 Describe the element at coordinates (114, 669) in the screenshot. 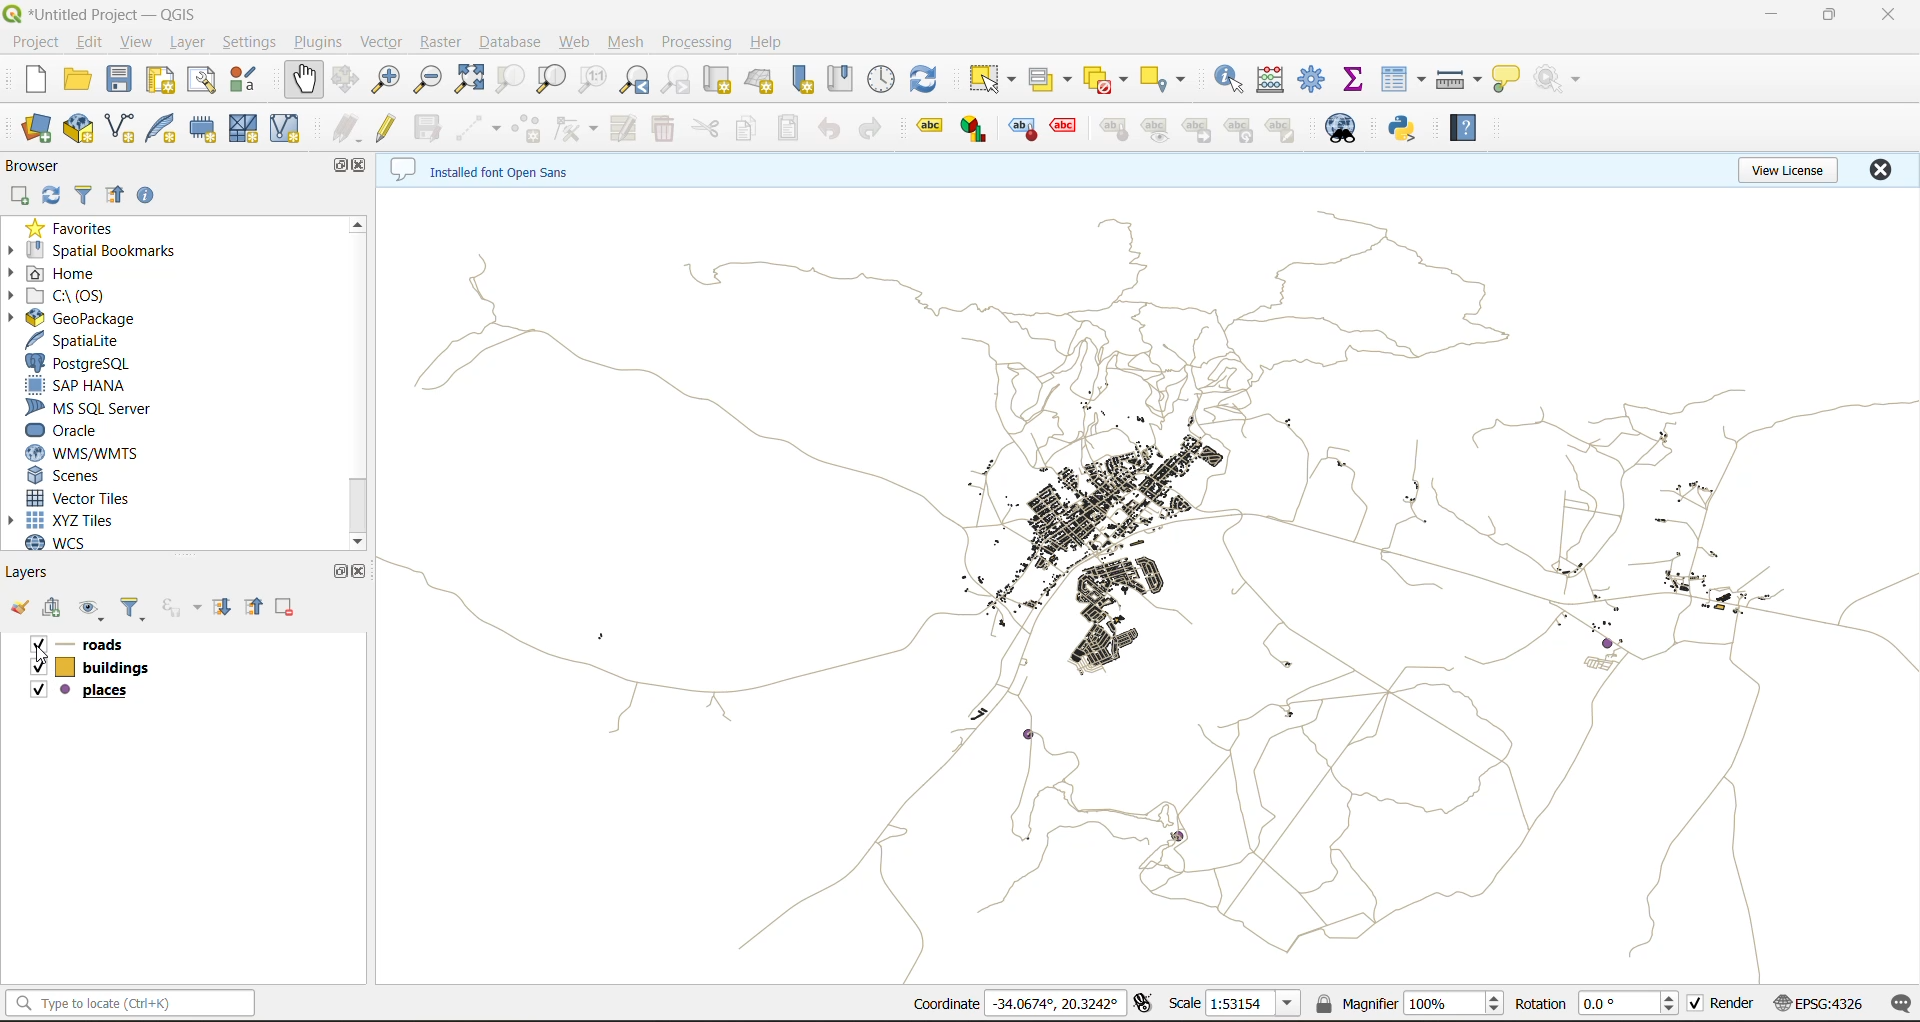

I see `buildings` at that location.